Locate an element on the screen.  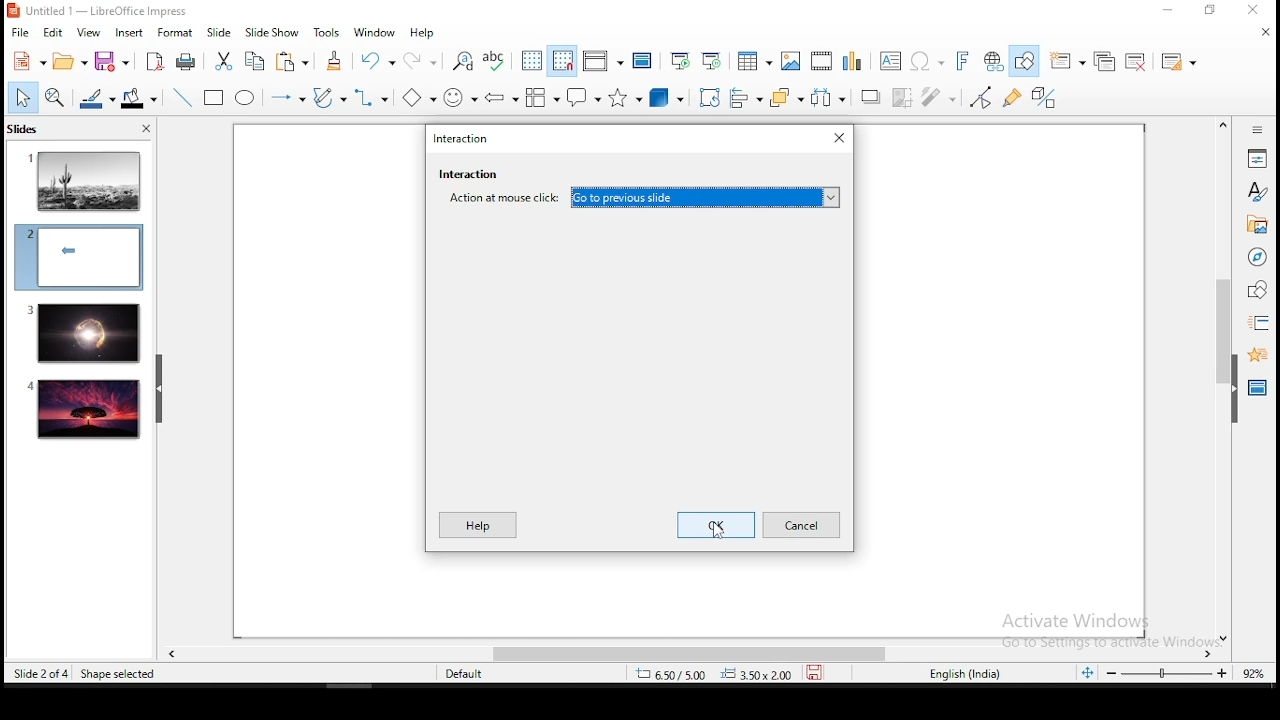
toggle point edit mode is located at coordinates (981, 99).